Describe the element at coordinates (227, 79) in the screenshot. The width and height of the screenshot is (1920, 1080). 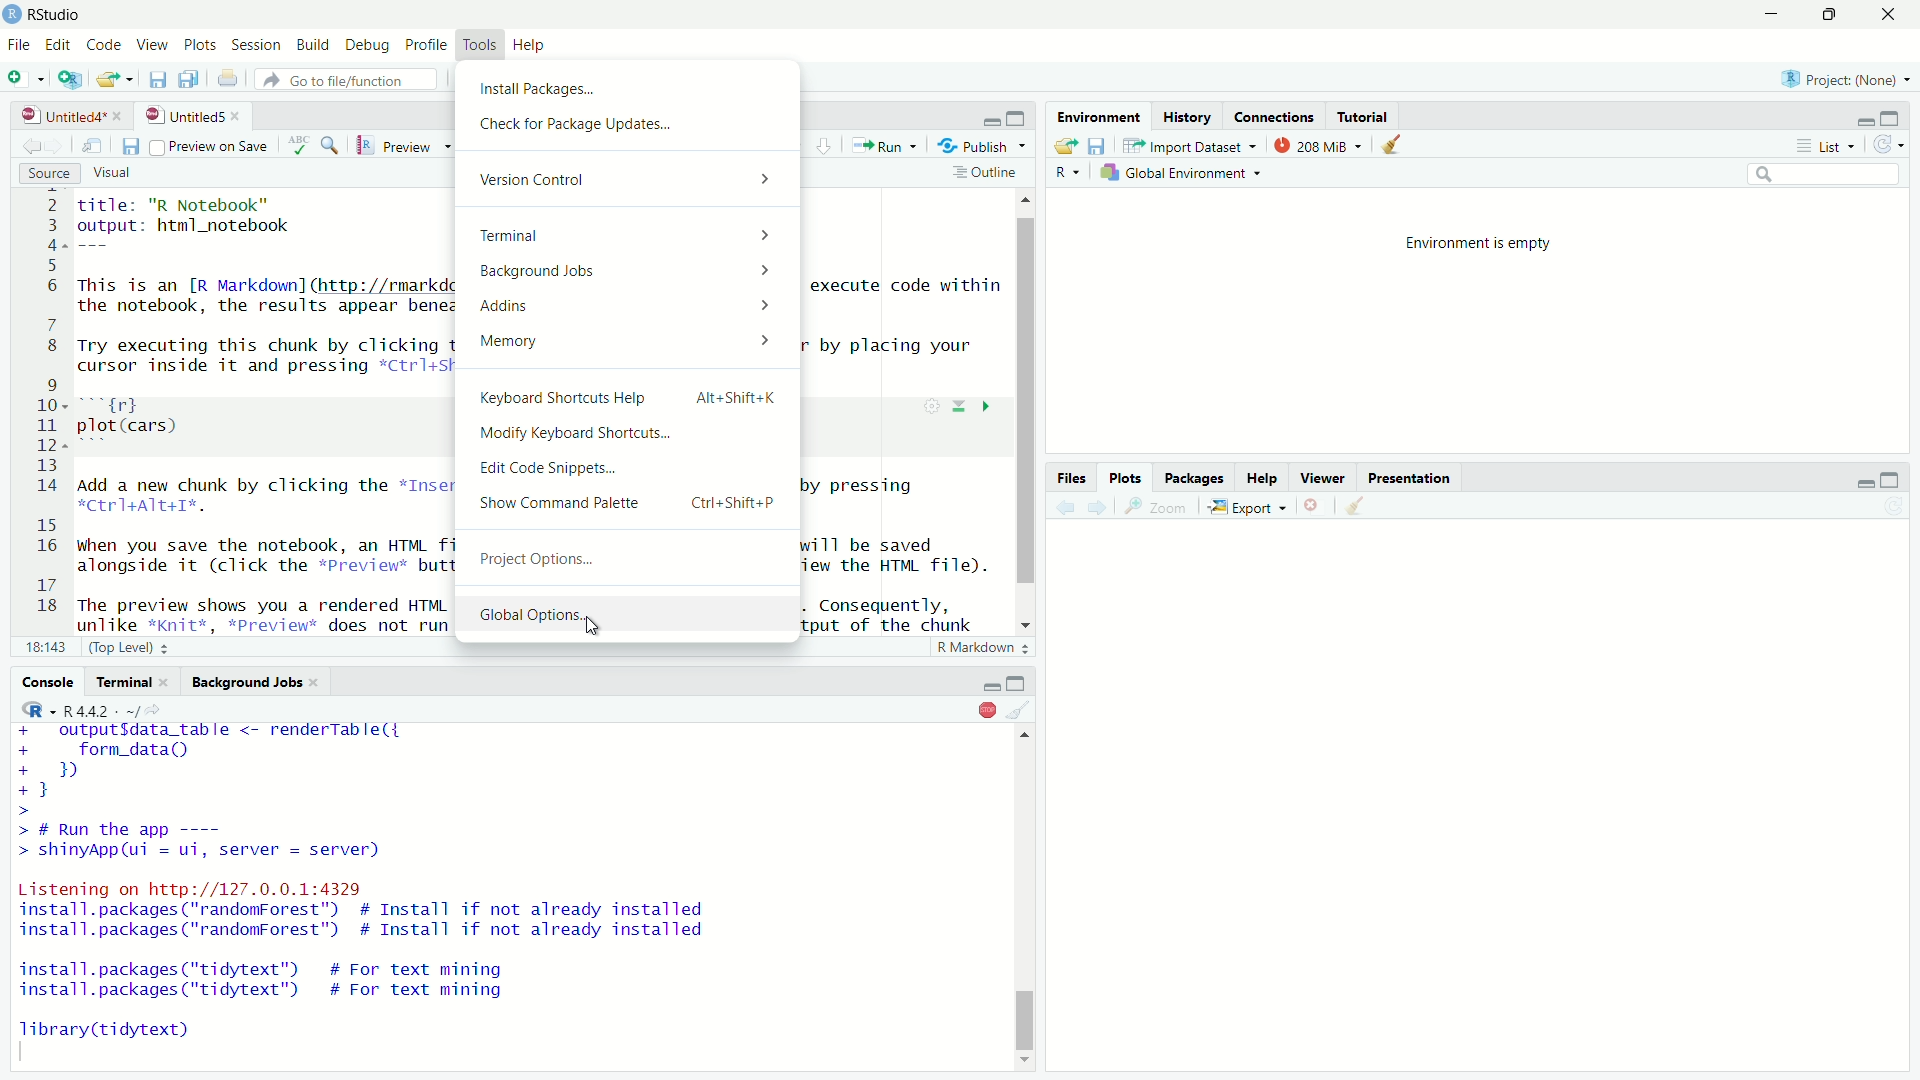
I see `print the current file` at that location.